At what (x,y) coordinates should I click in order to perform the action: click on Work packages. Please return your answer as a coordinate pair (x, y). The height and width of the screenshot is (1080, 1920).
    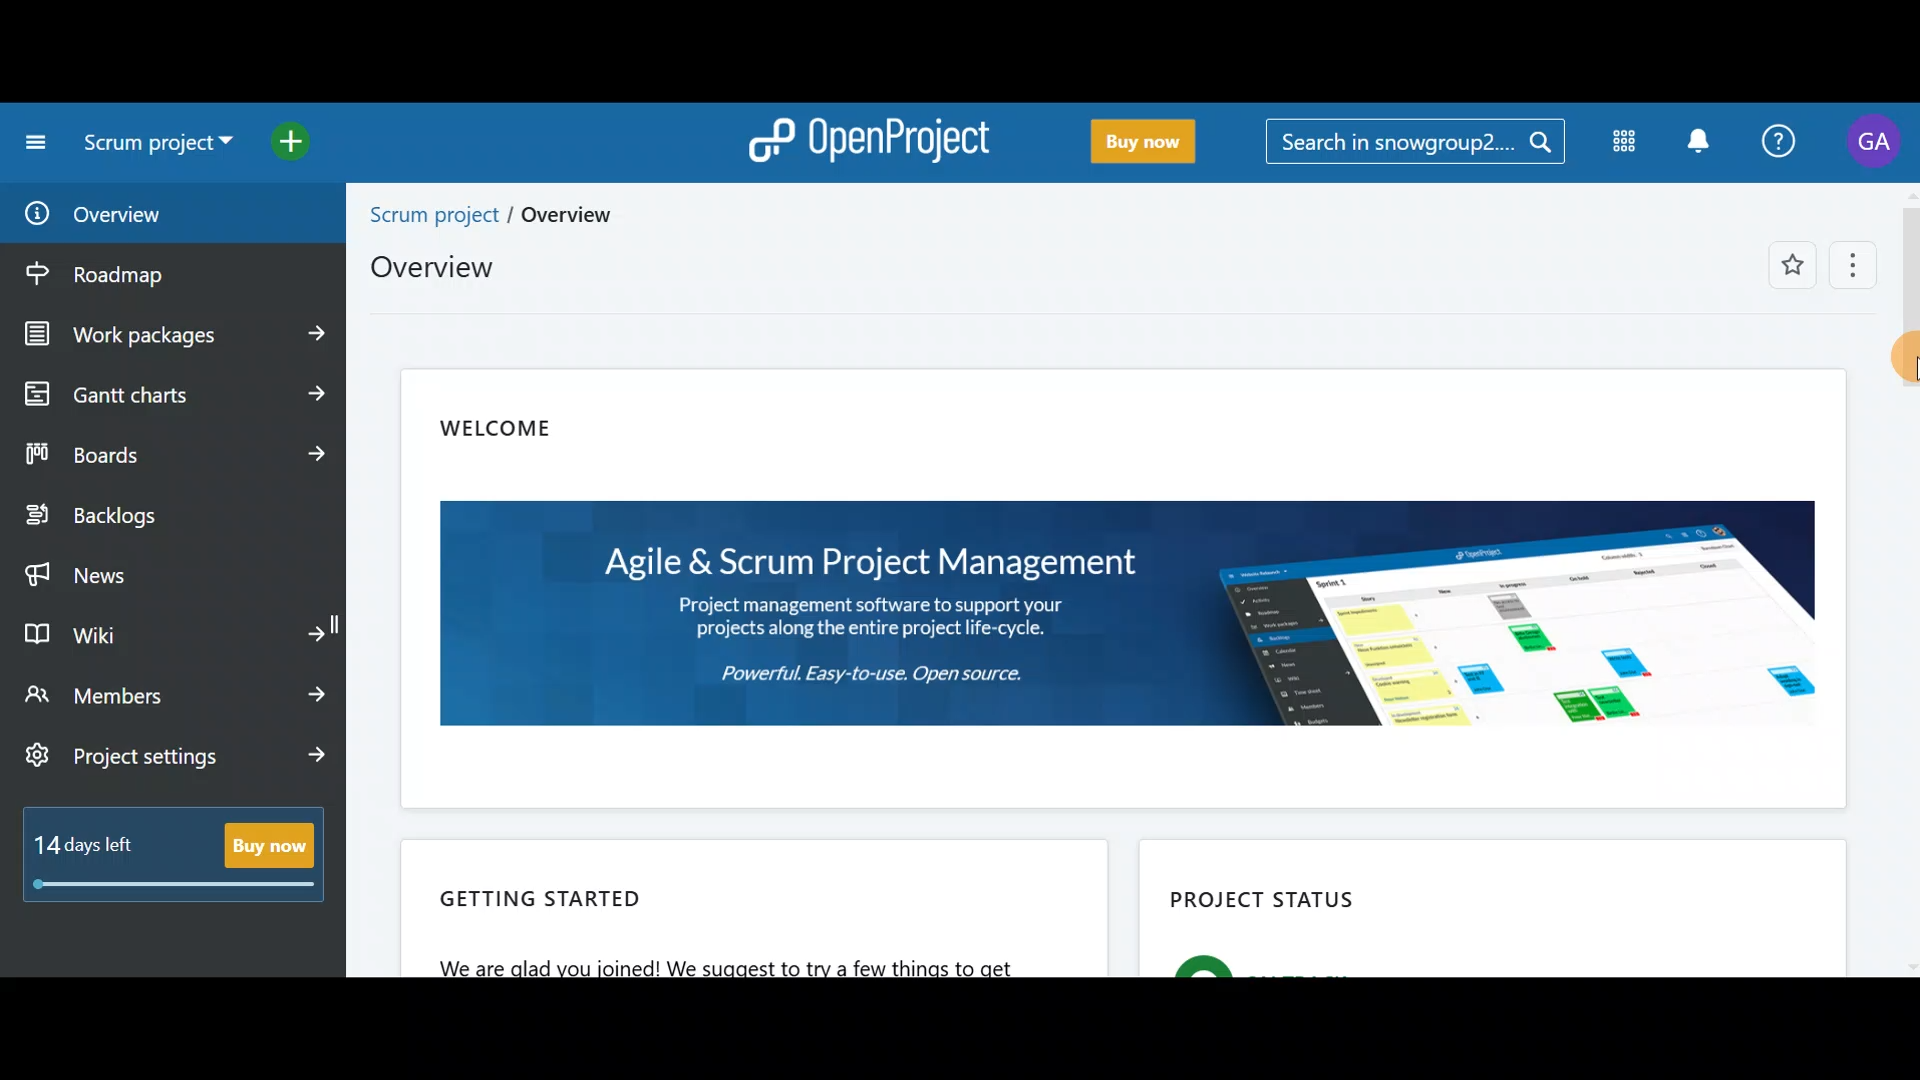
    Looking at the image, I should click on (176, 335).